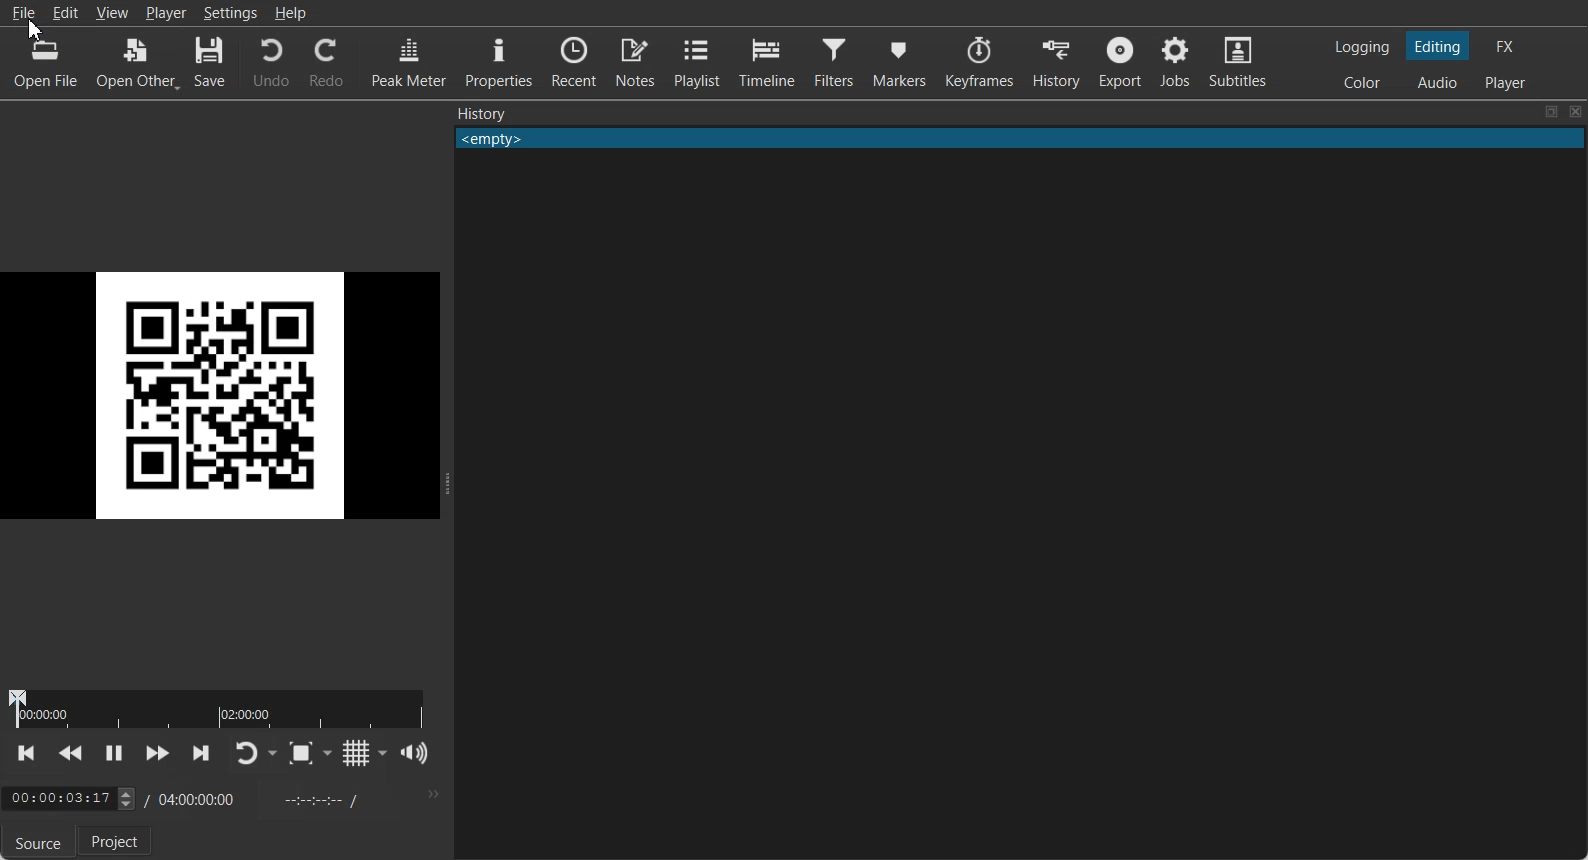  Describe the element at coordinates (355, 753) in the screenshot. I see `Toggle grid display on the player` at that location.